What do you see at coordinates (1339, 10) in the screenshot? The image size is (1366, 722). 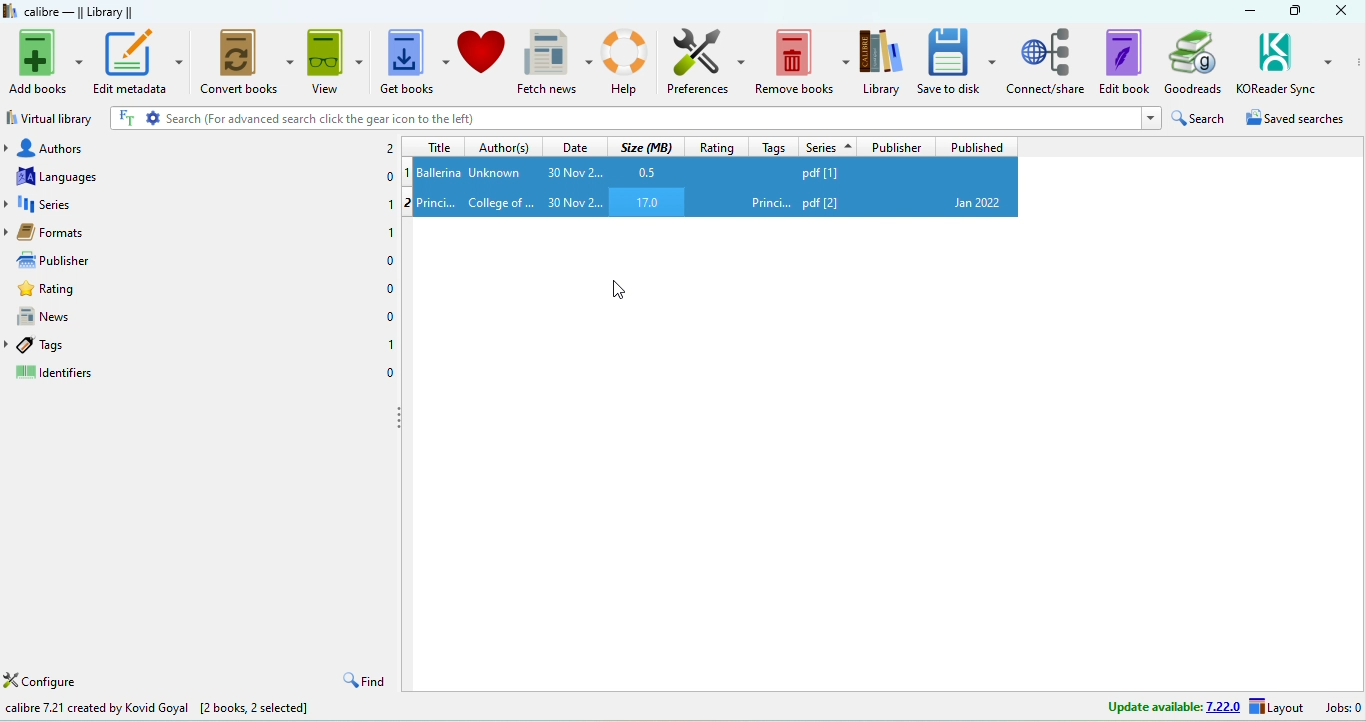 I see `close` at bounding box center [1339, 10].